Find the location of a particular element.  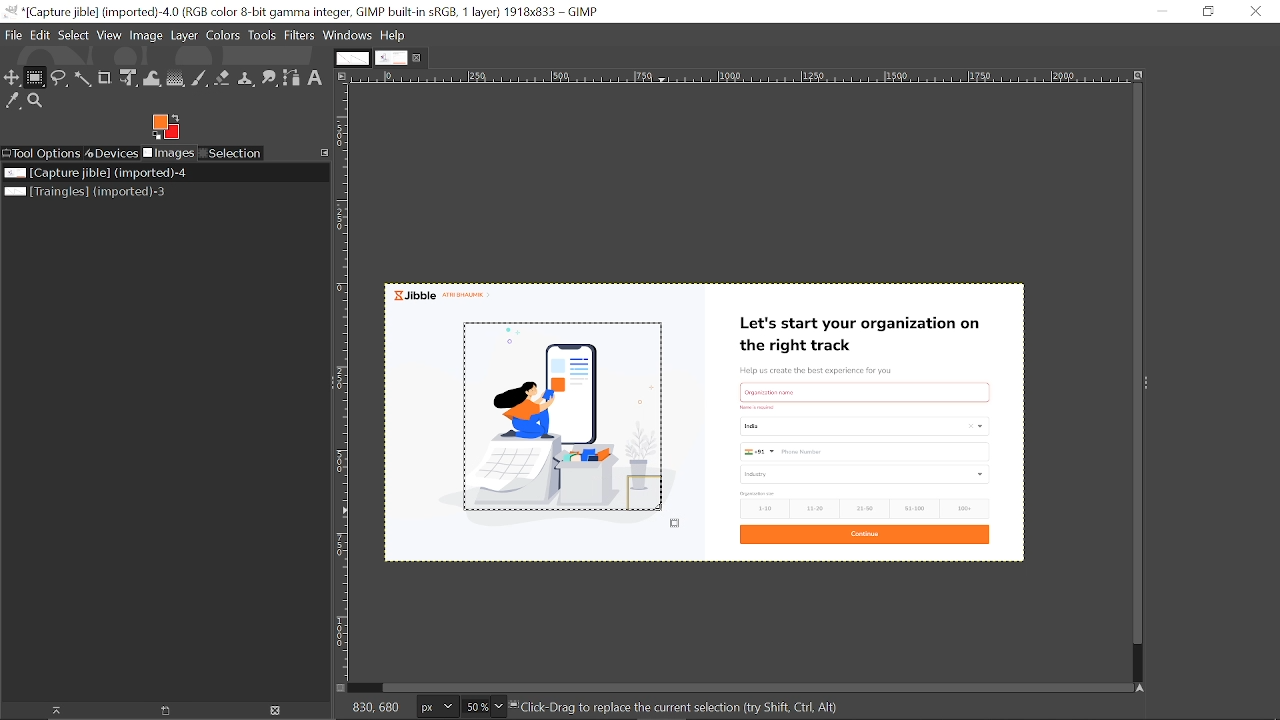

Zoom image when window size changes is located at coordinates (1136, 75).